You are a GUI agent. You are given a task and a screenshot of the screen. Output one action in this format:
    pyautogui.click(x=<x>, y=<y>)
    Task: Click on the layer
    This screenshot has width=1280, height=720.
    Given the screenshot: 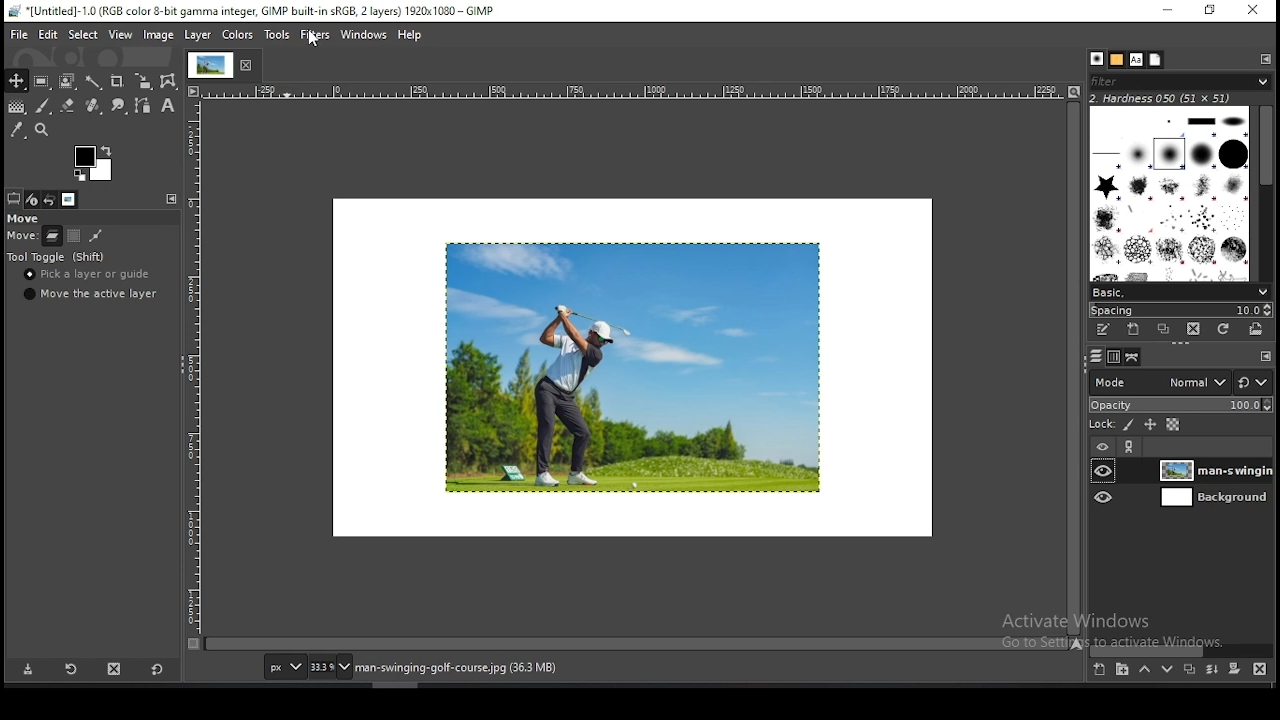 What is the action you would take?
    pyautogui.click(x=1214, y=470)
    